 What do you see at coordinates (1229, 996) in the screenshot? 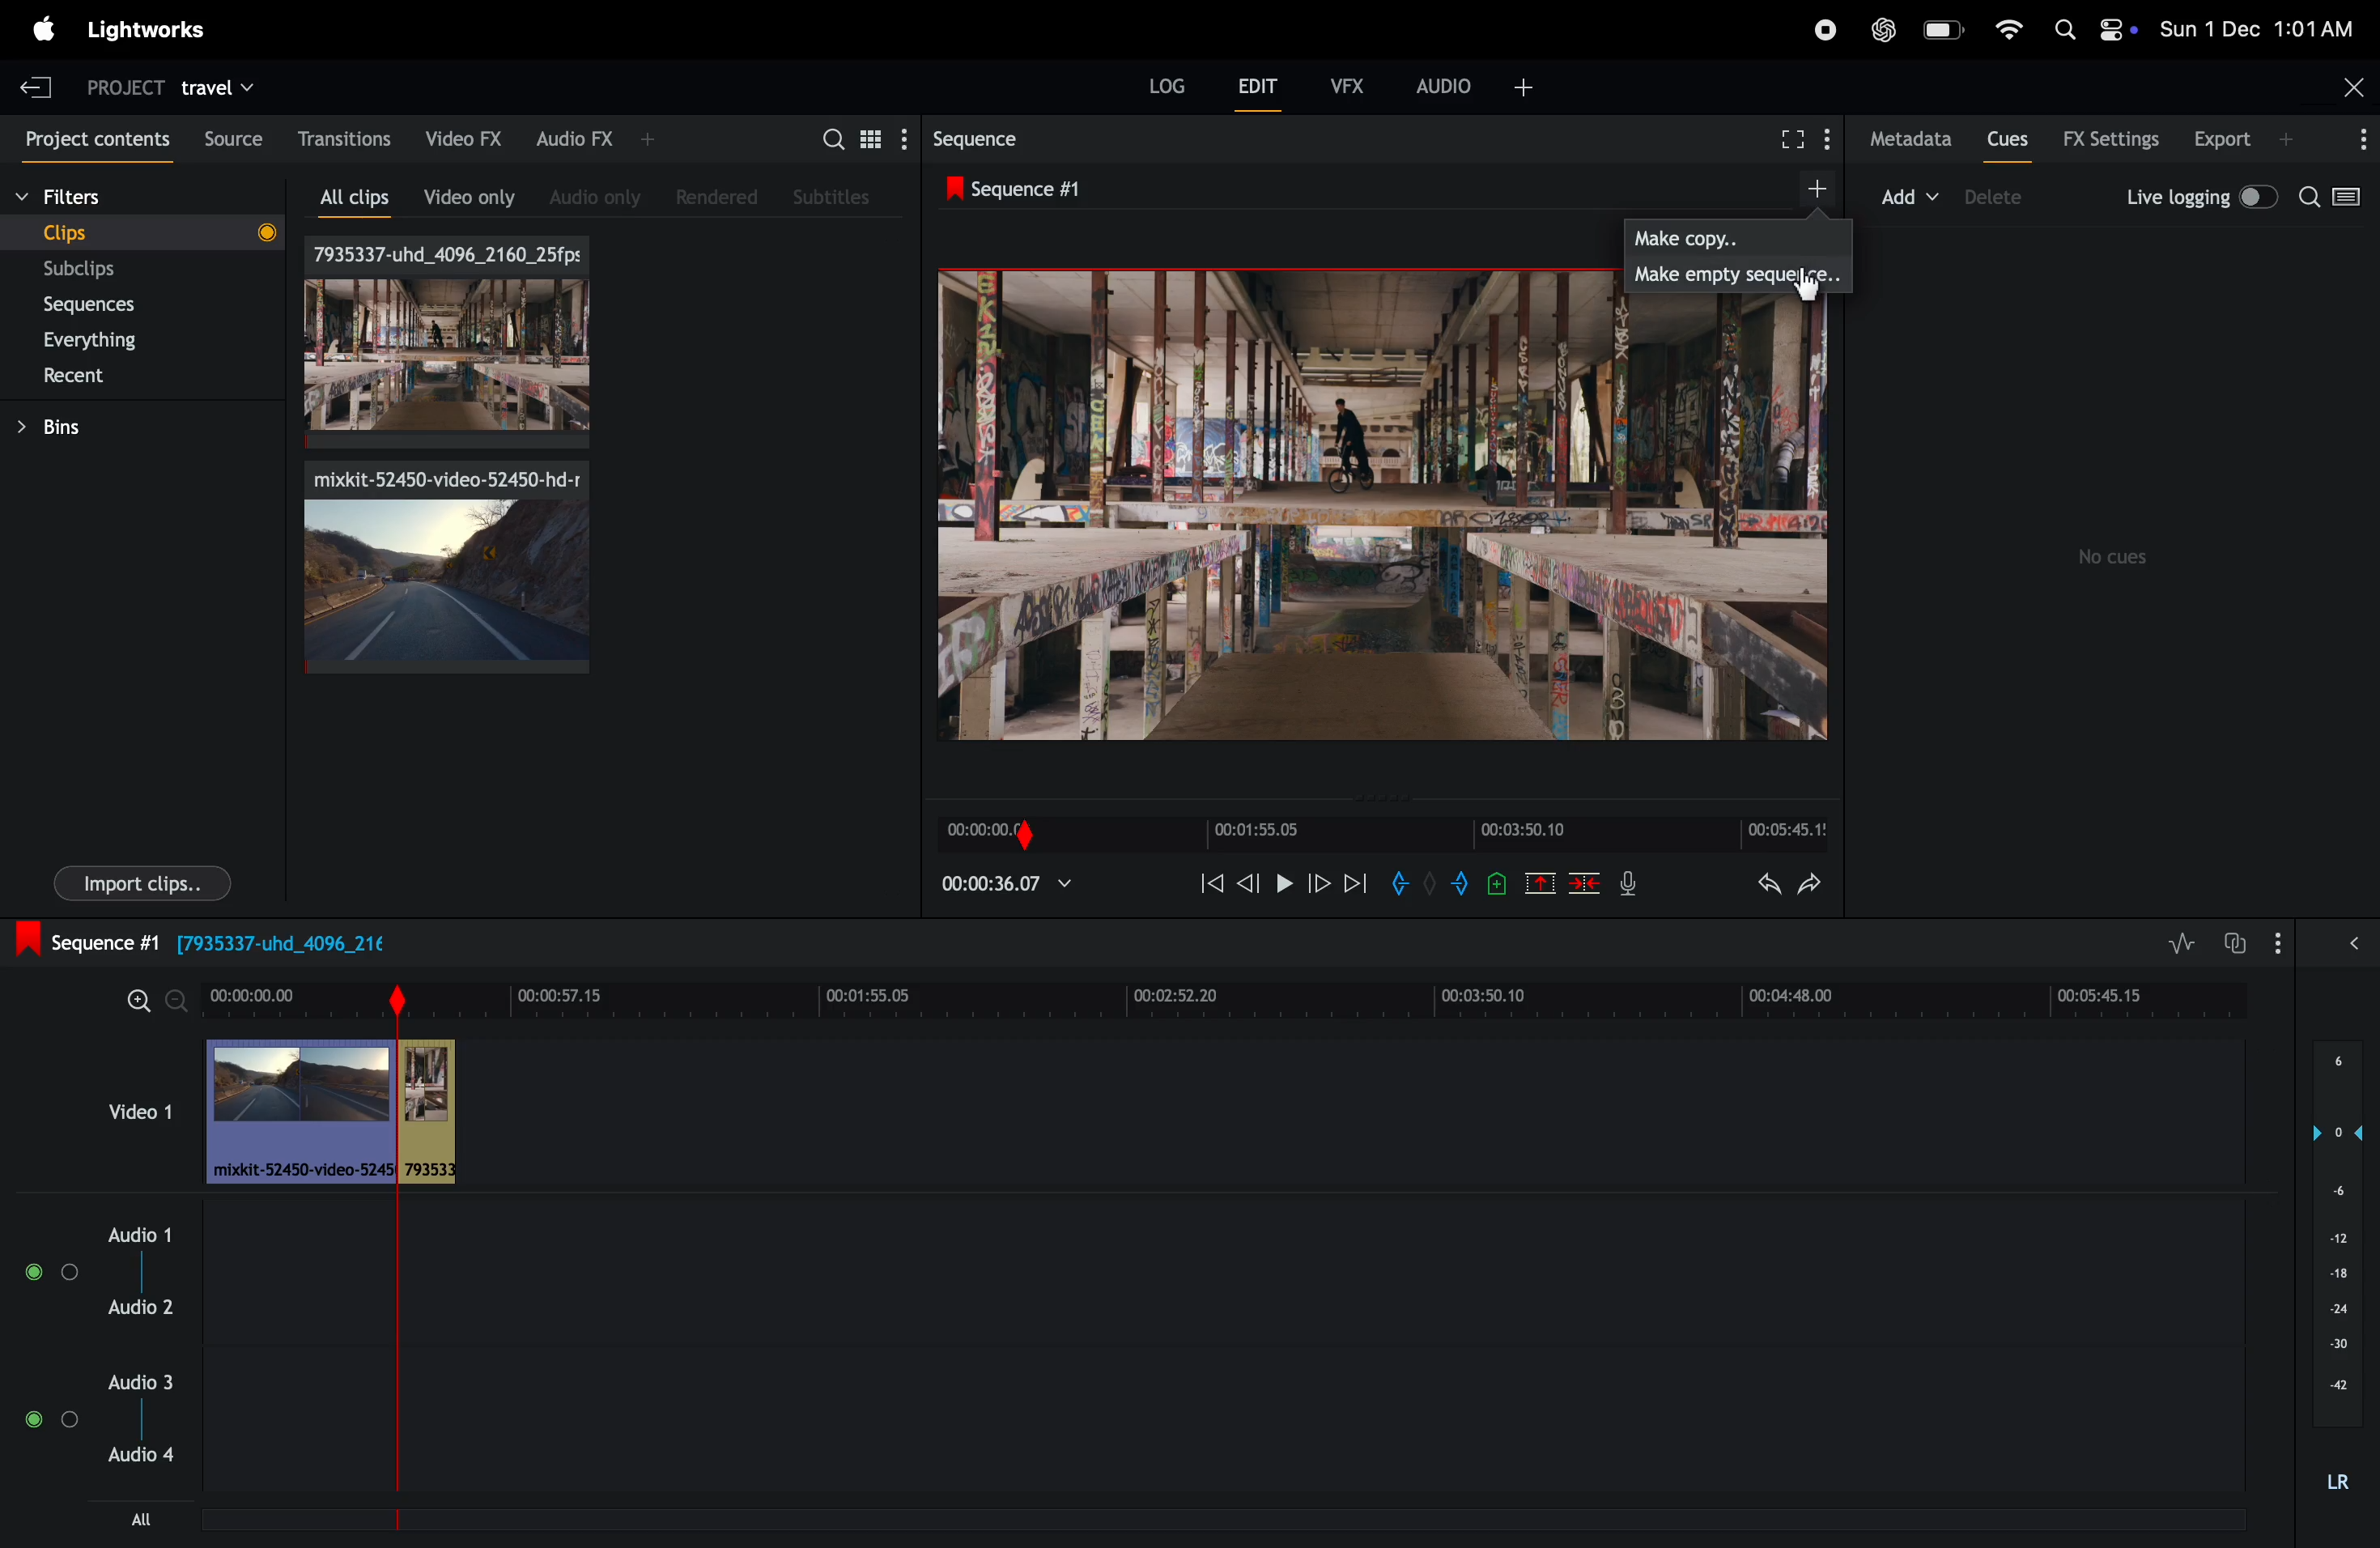
I see `time frame` at bounding box center [1229, 996].